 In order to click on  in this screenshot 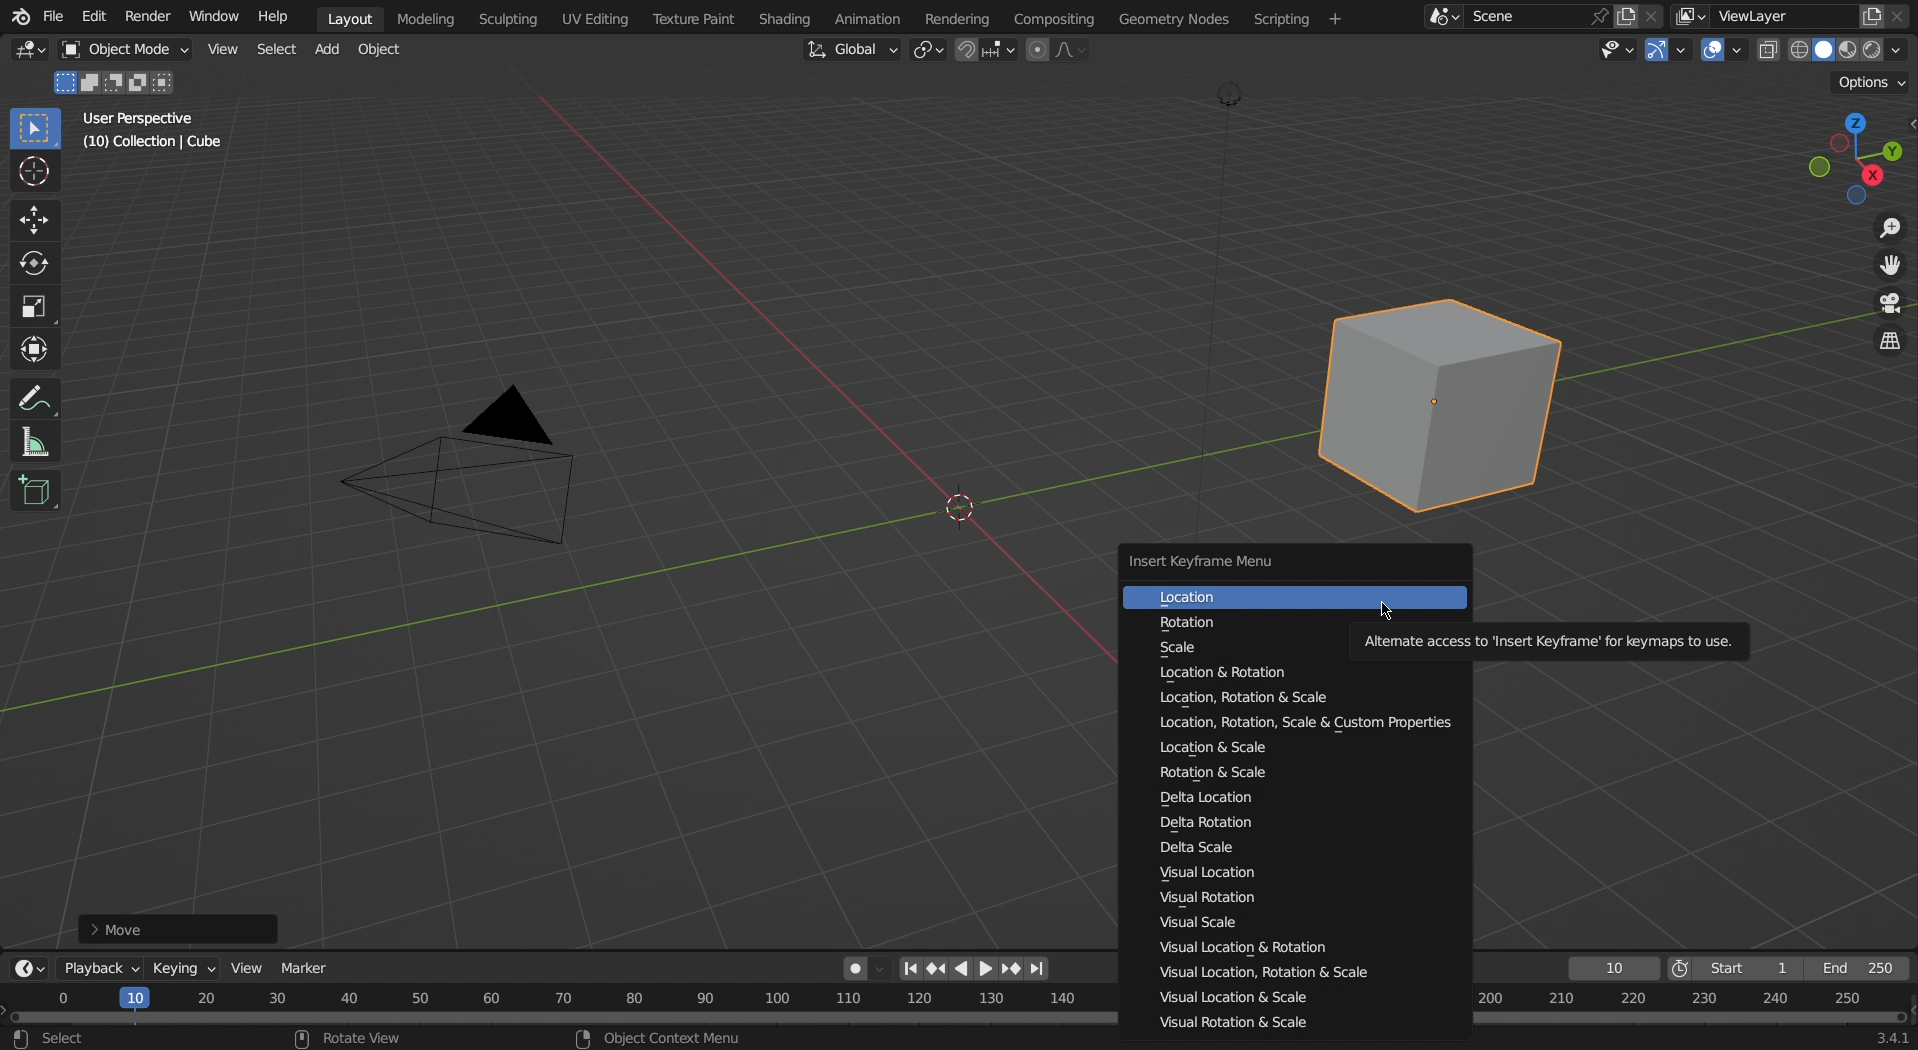, I will do `click(1302, 19)`.